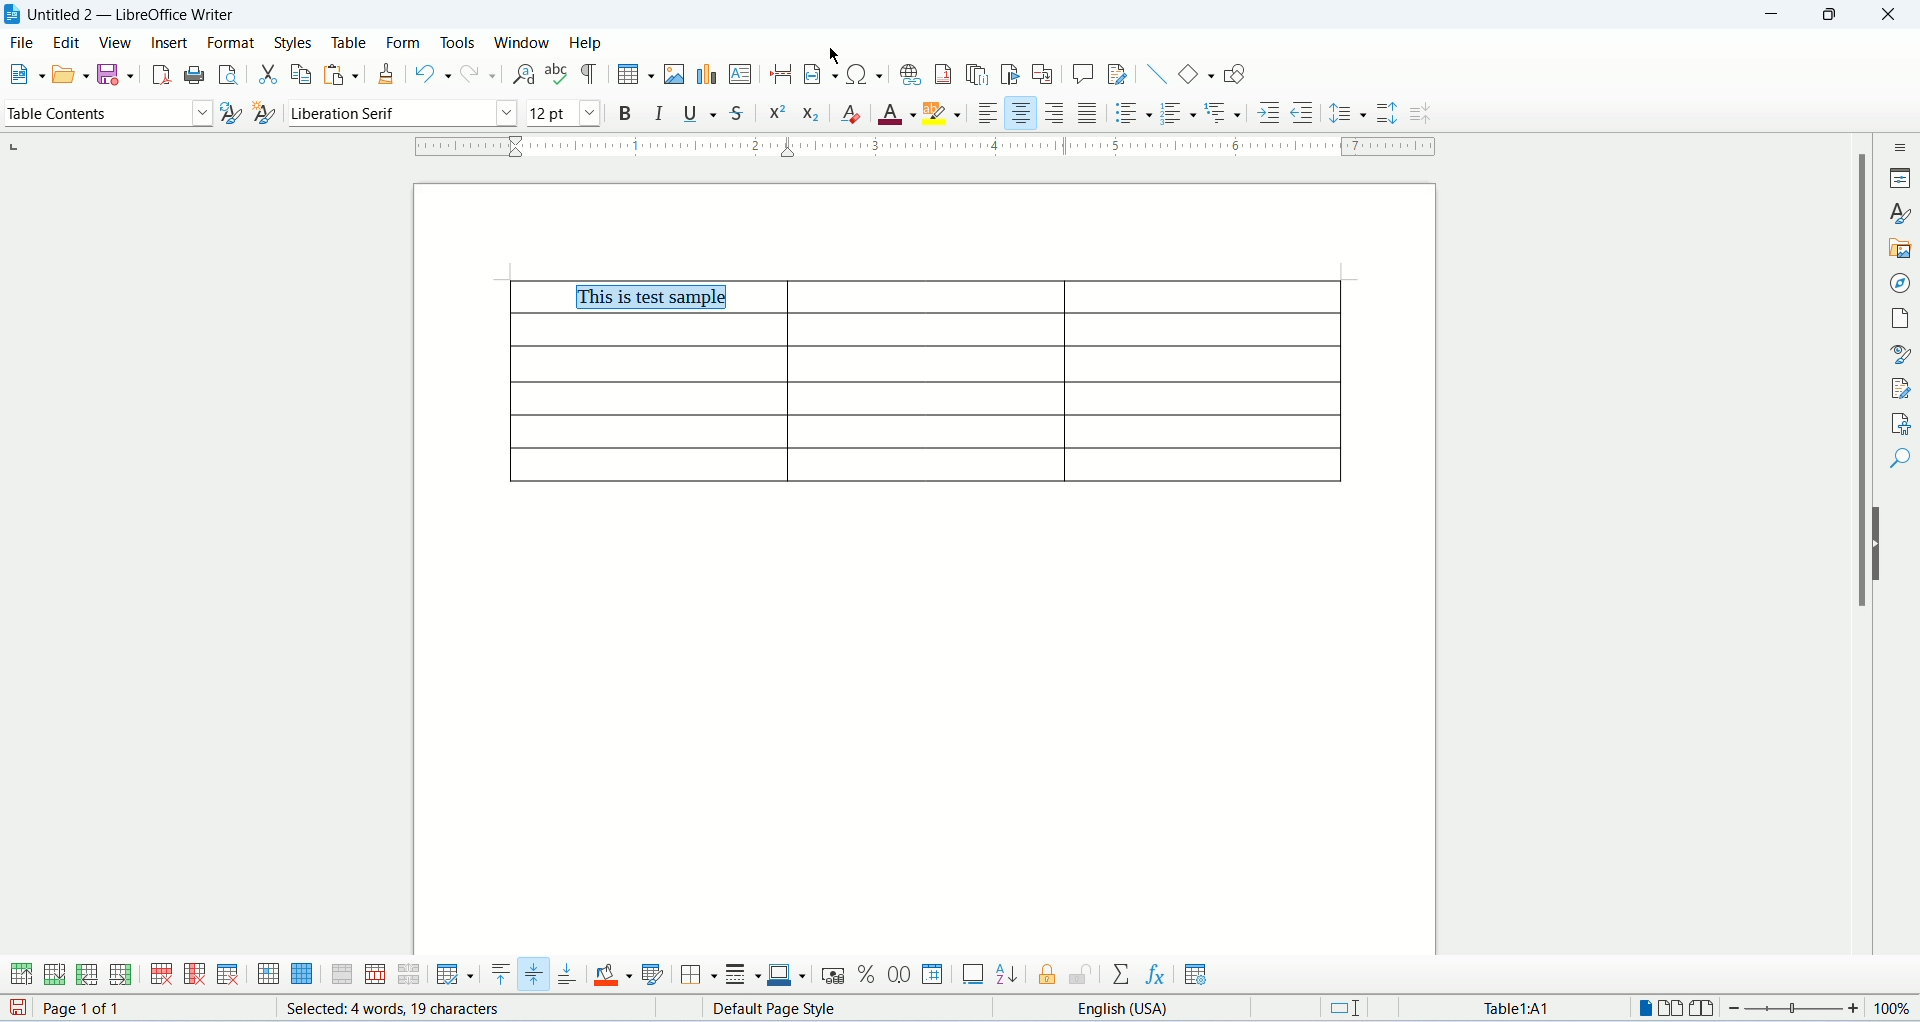 Image resolution: width=1920 pixels, height=1022 pixels. I want to click on line spacing, so click(1348, 113).